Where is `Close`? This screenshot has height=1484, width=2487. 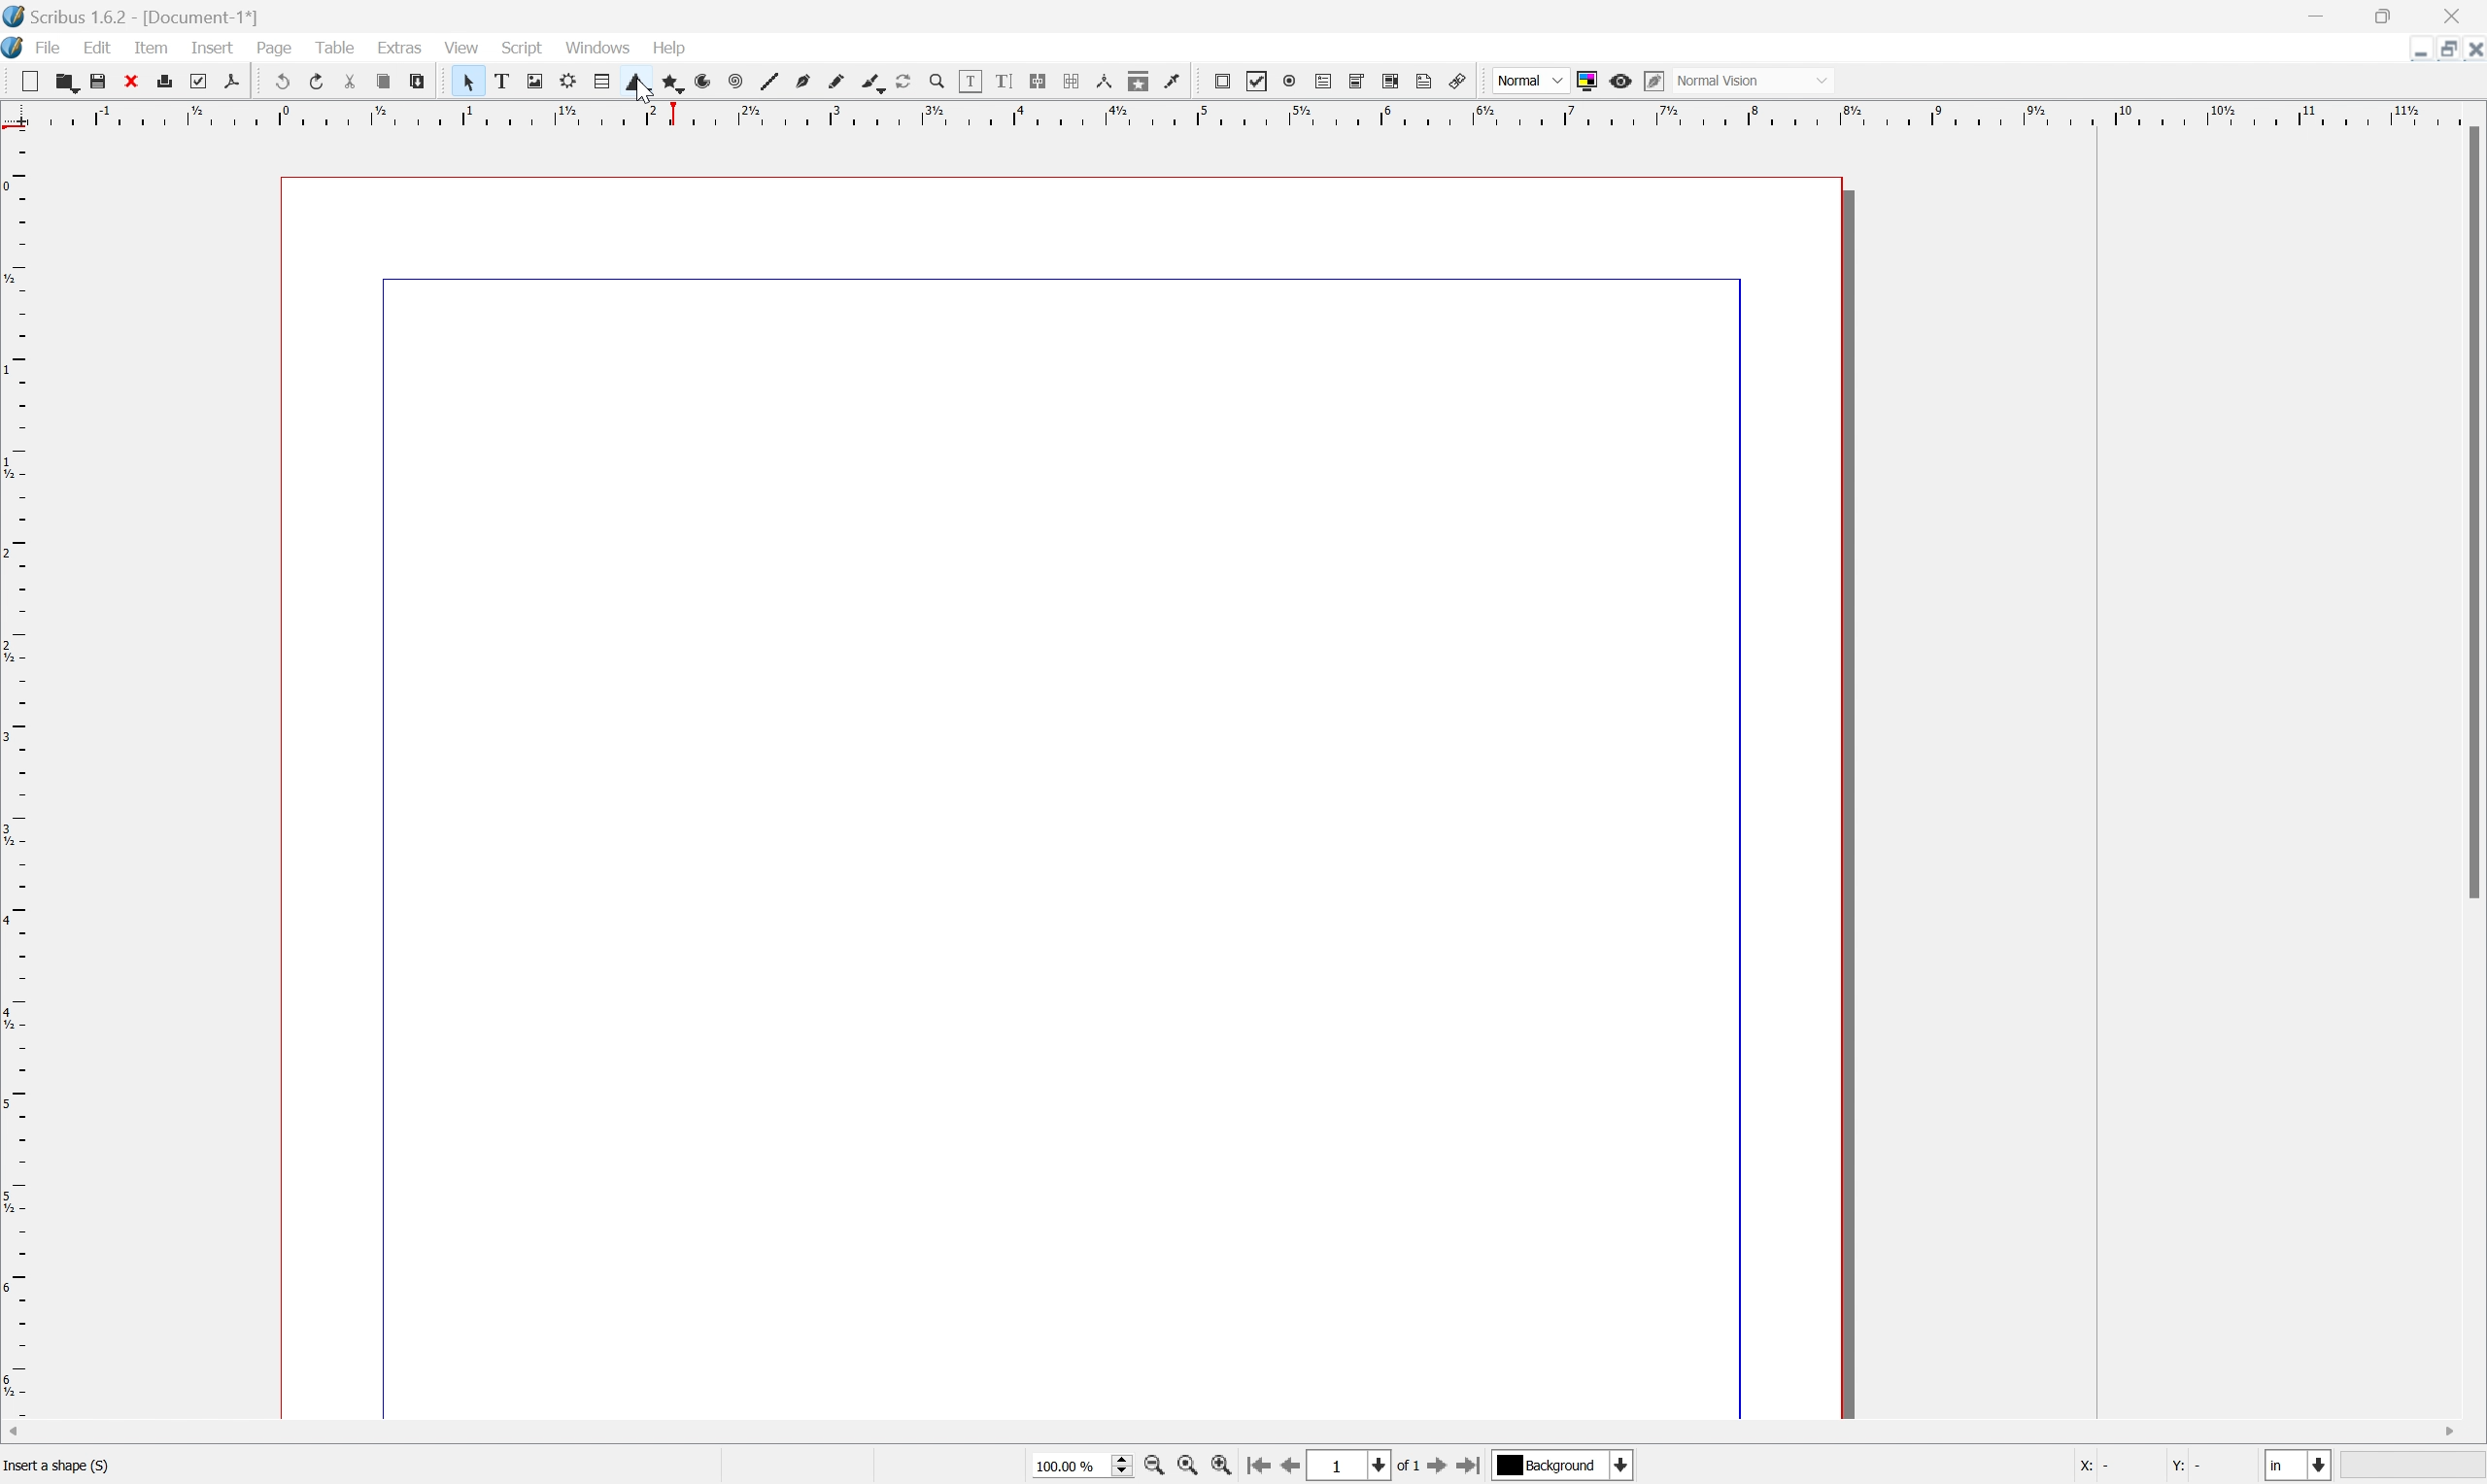
Close is located at coordinates (2471, 51).